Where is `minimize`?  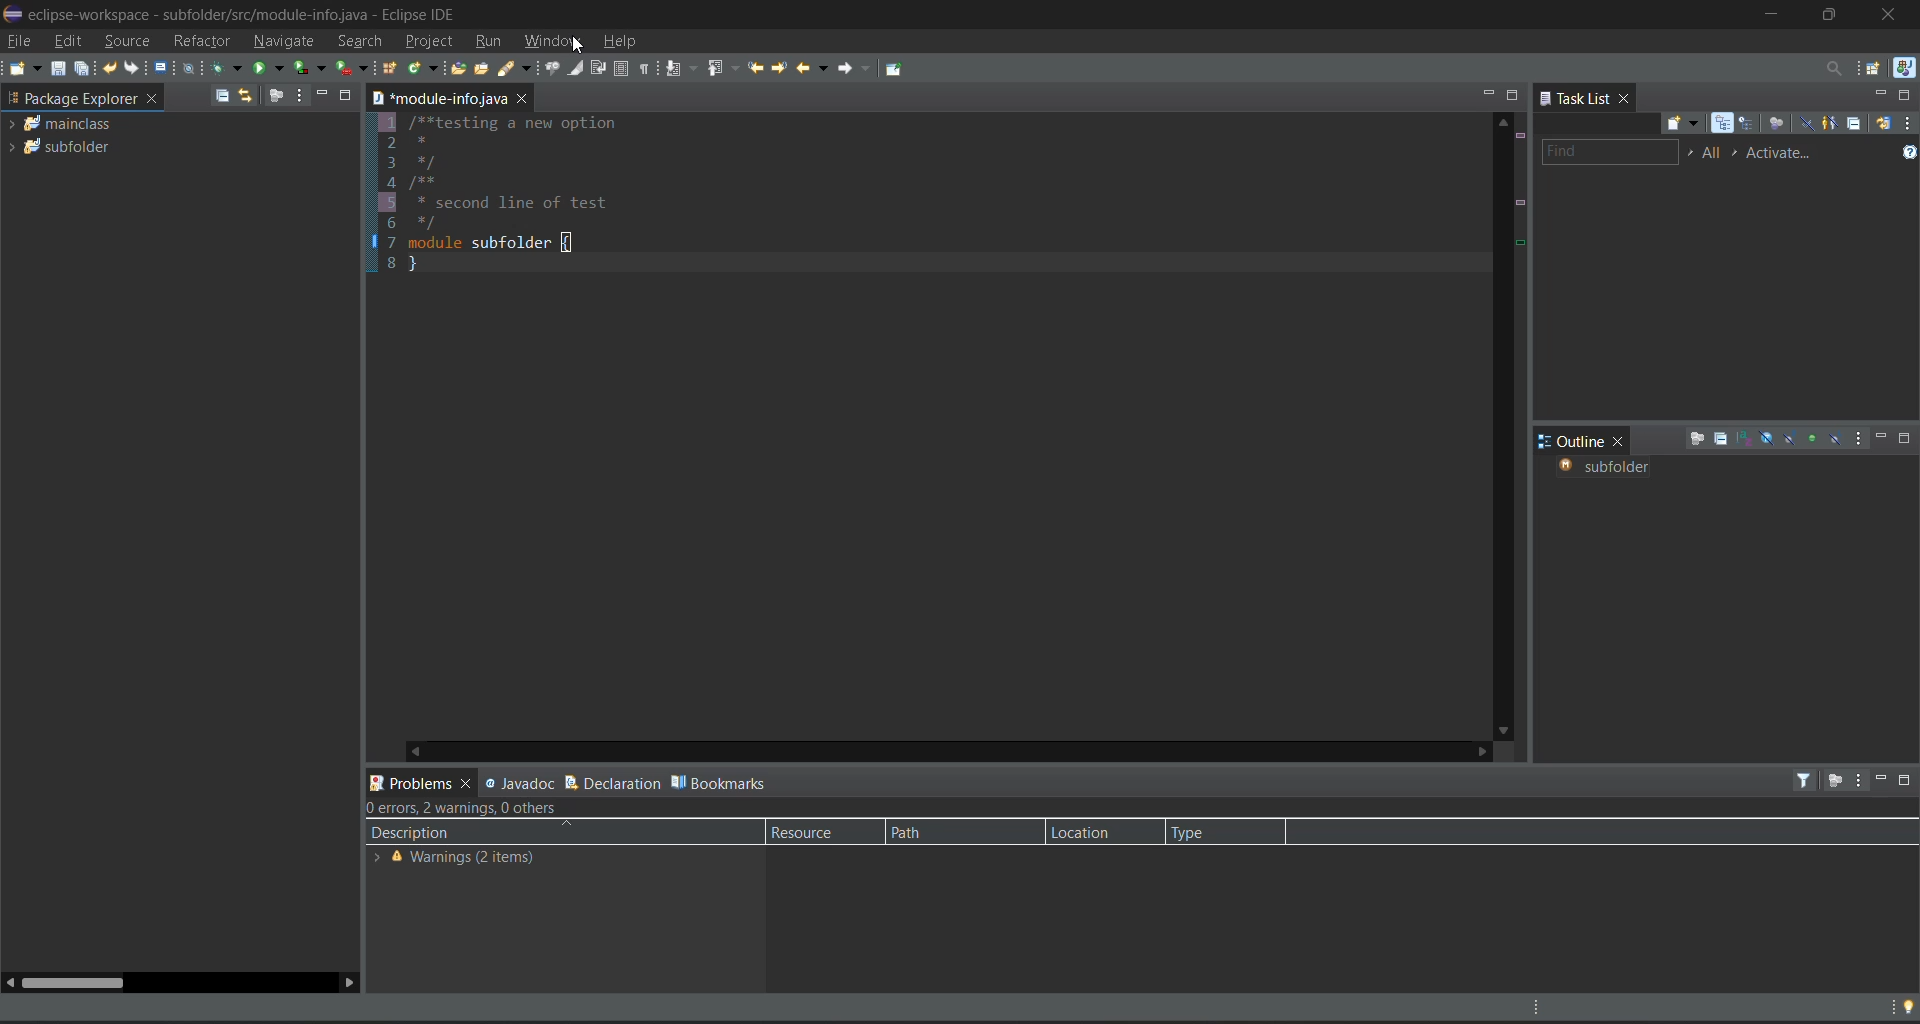
minimize is located at coordinates (1884, 437).